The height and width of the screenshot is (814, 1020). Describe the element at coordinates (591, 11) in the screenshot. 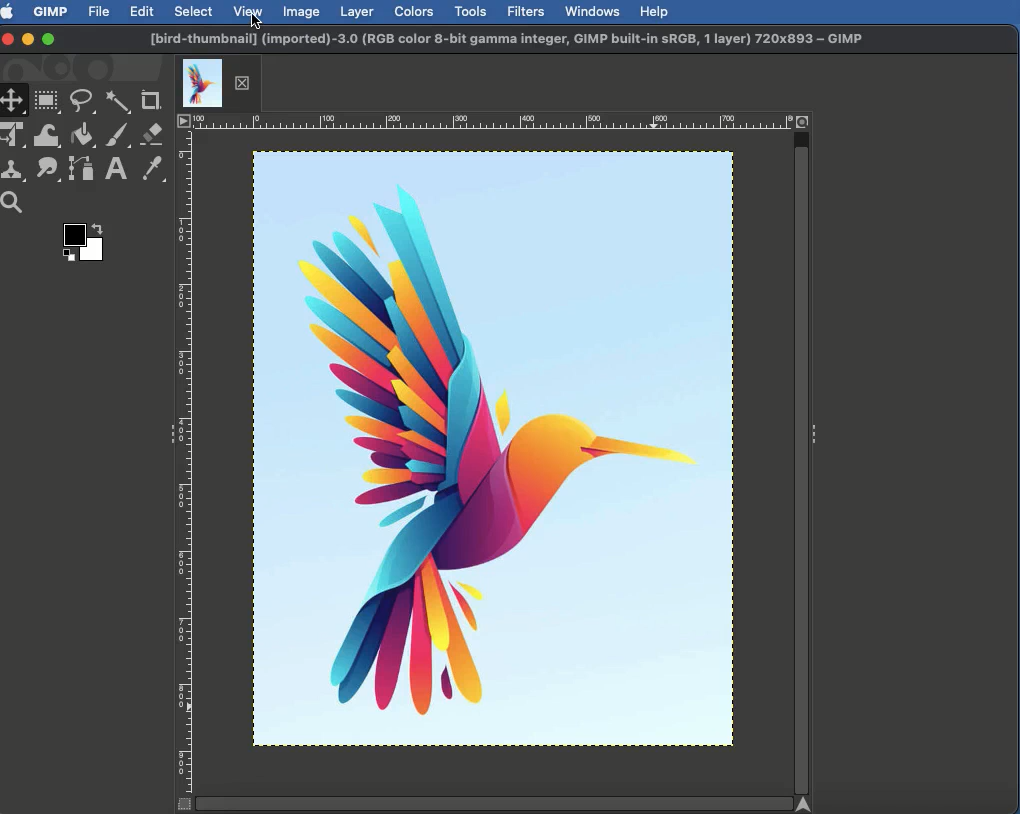

I see `Windows` at that location.